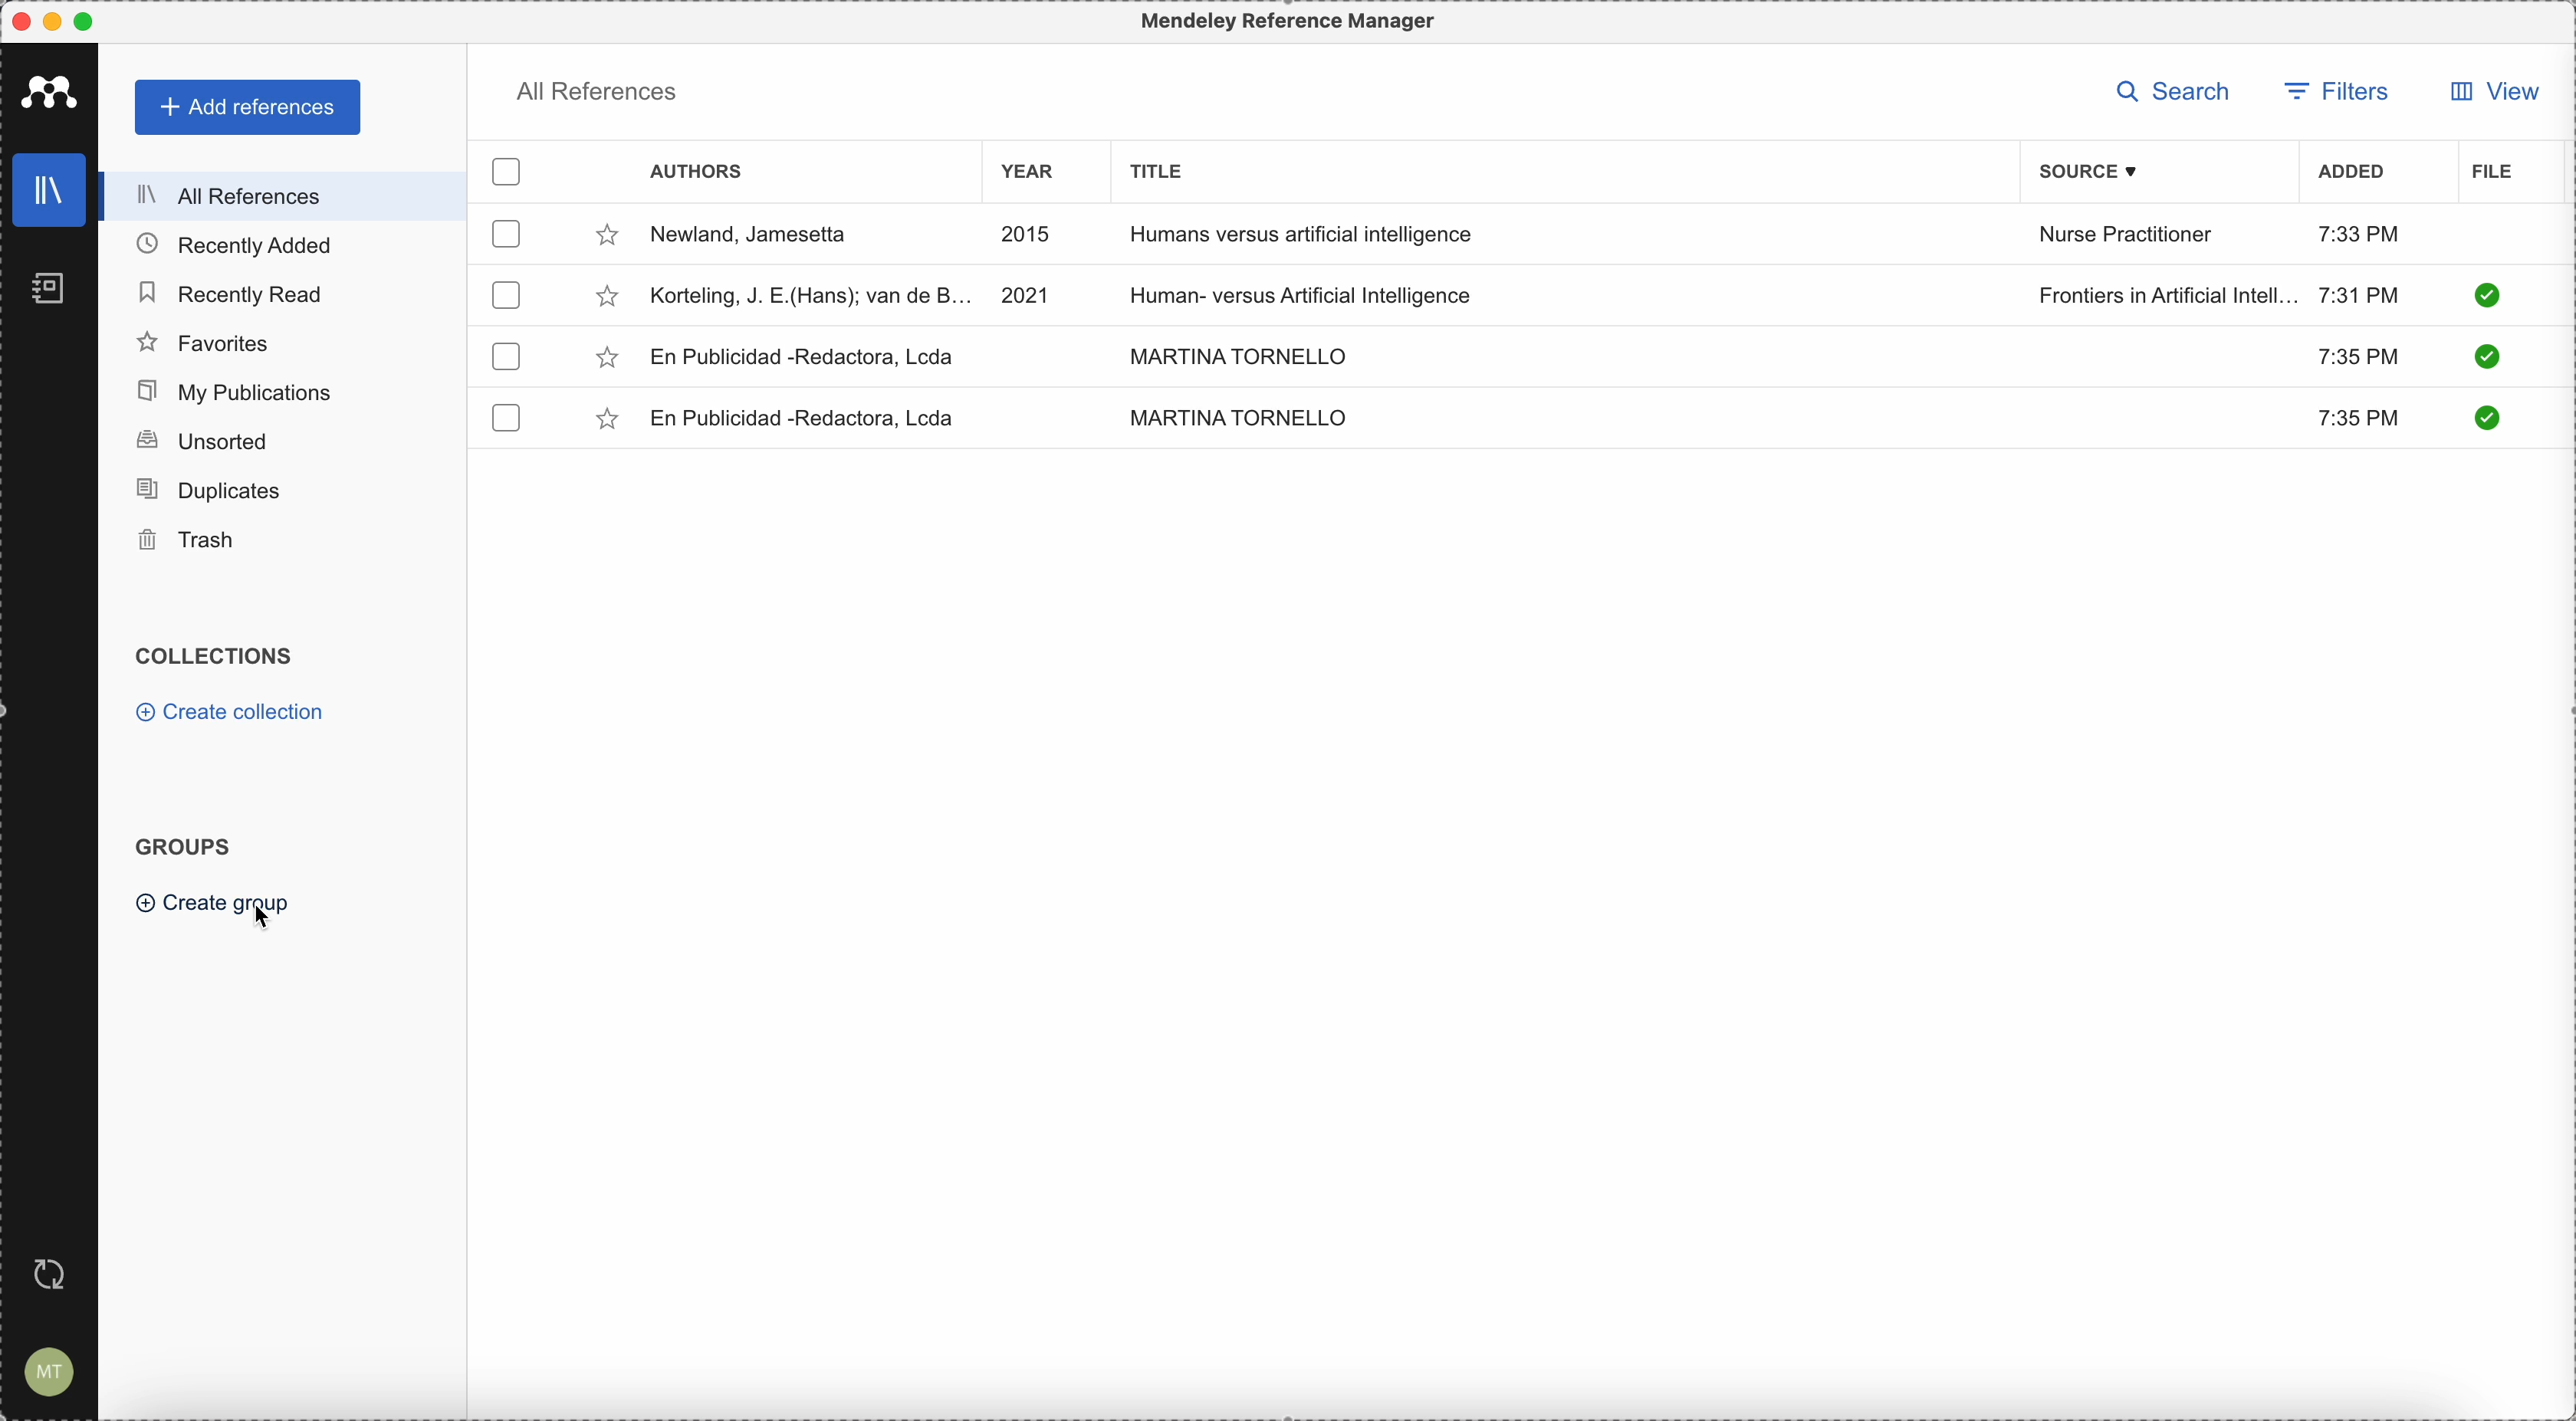 This screenshot has width=2576, height=1421. I want to click on favorite, so click(606, 359).